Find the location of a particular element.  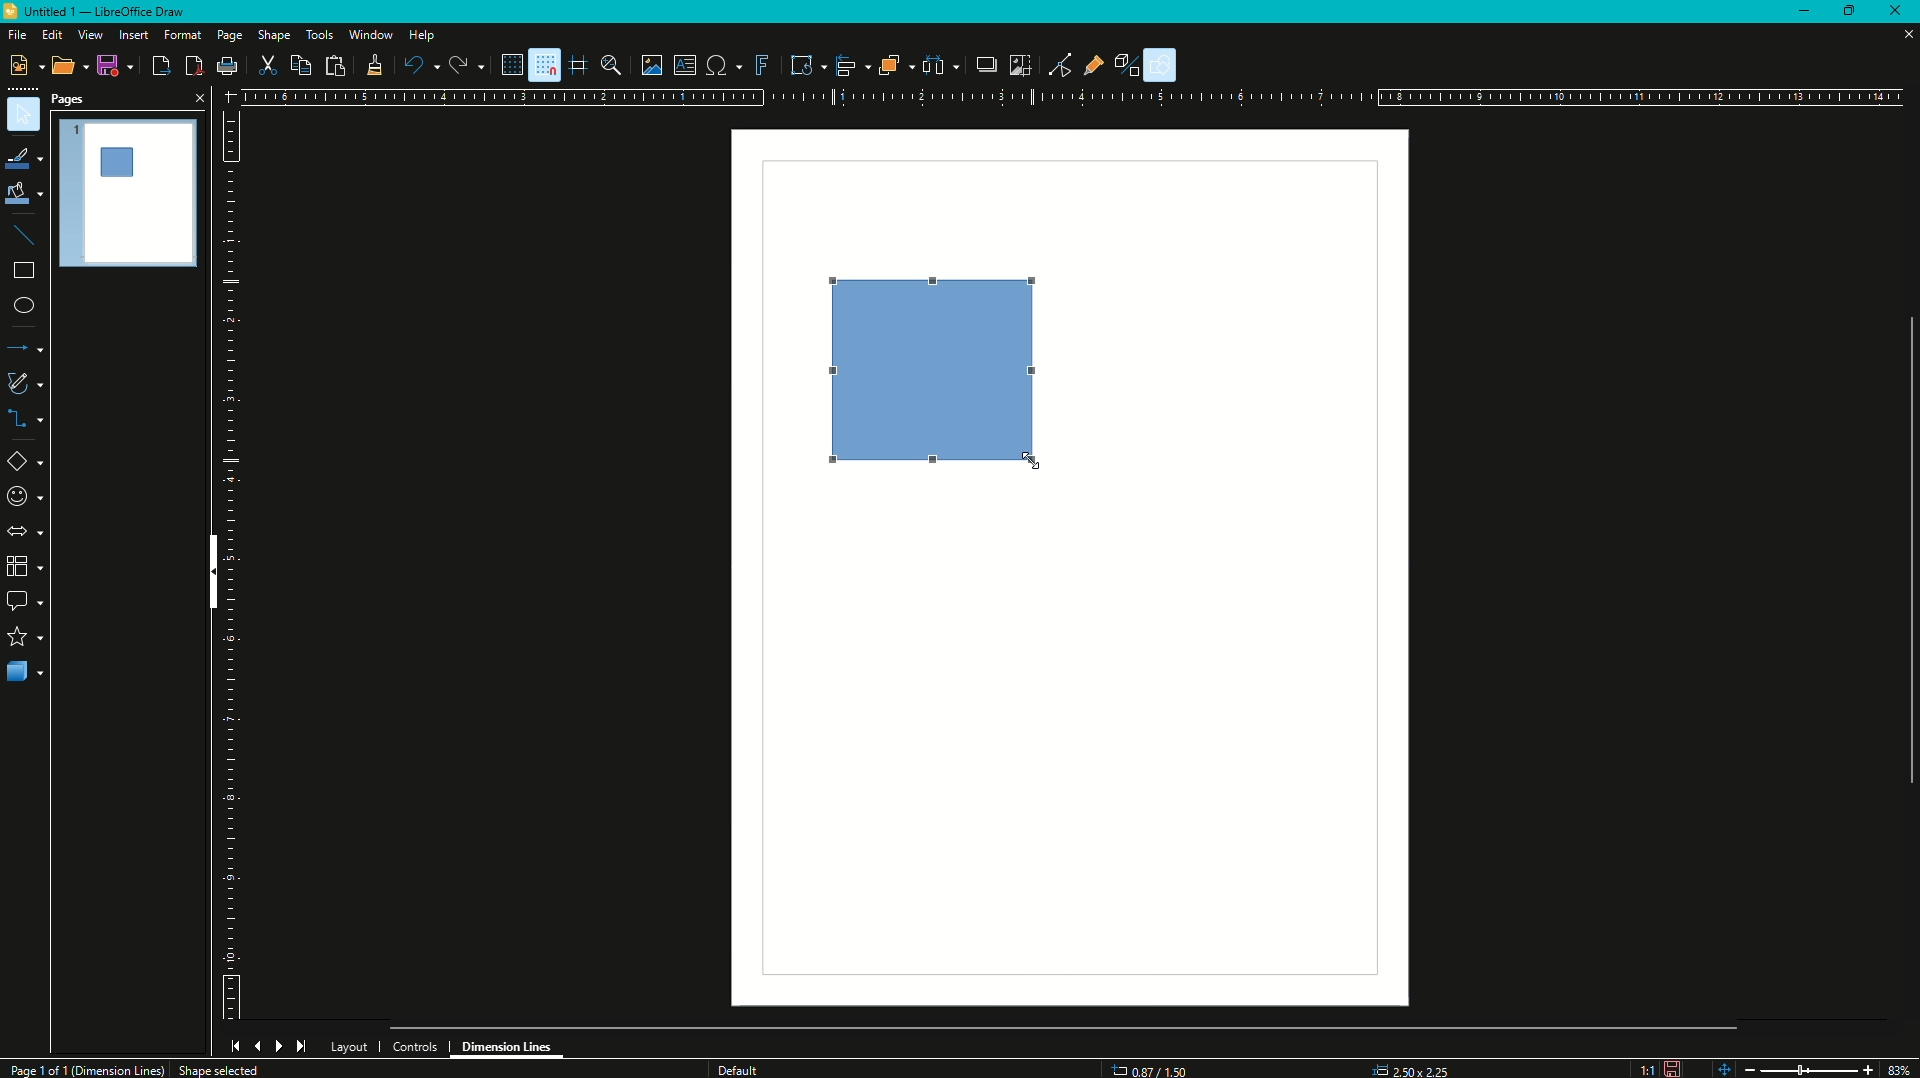

Export is located at coordinates (159, 66).